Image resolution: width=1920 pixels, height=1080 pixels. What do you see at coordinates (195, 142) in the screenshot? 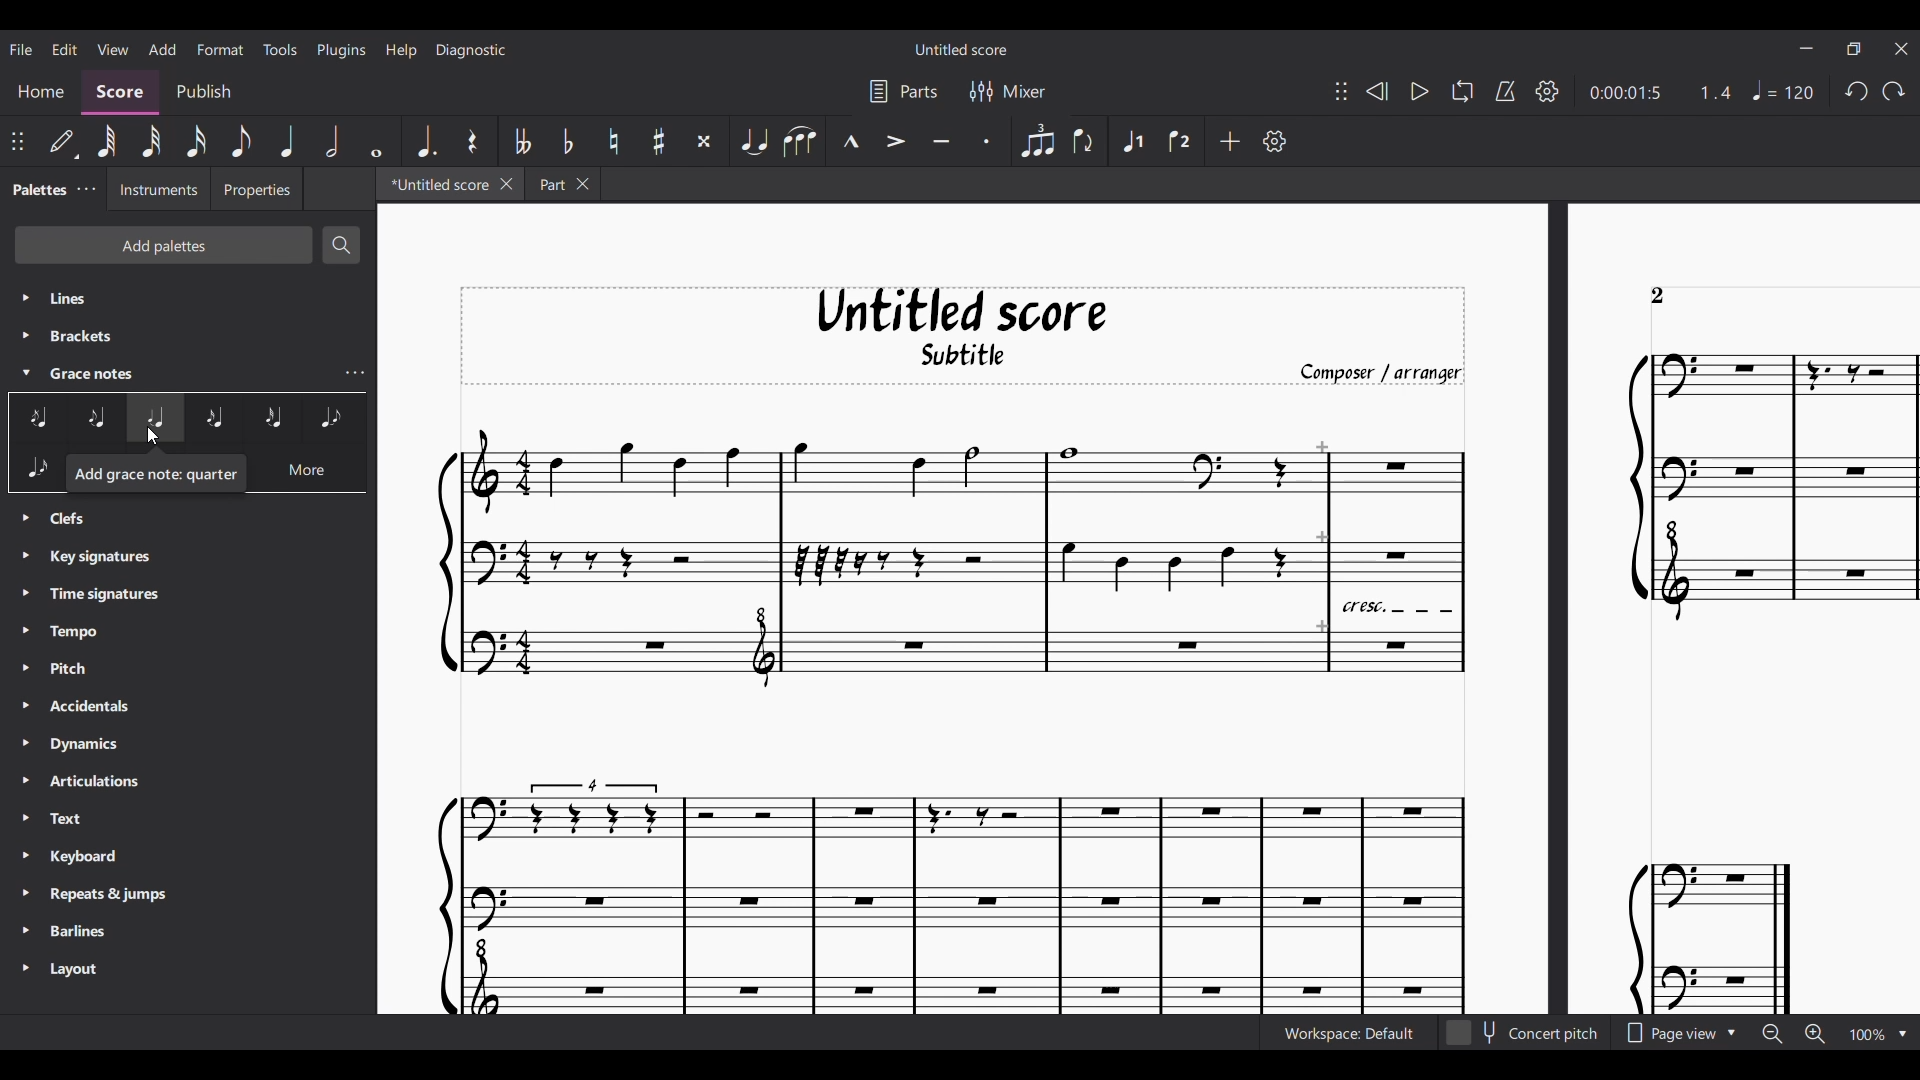
I see `16th note` at bounding box center [195, 142].